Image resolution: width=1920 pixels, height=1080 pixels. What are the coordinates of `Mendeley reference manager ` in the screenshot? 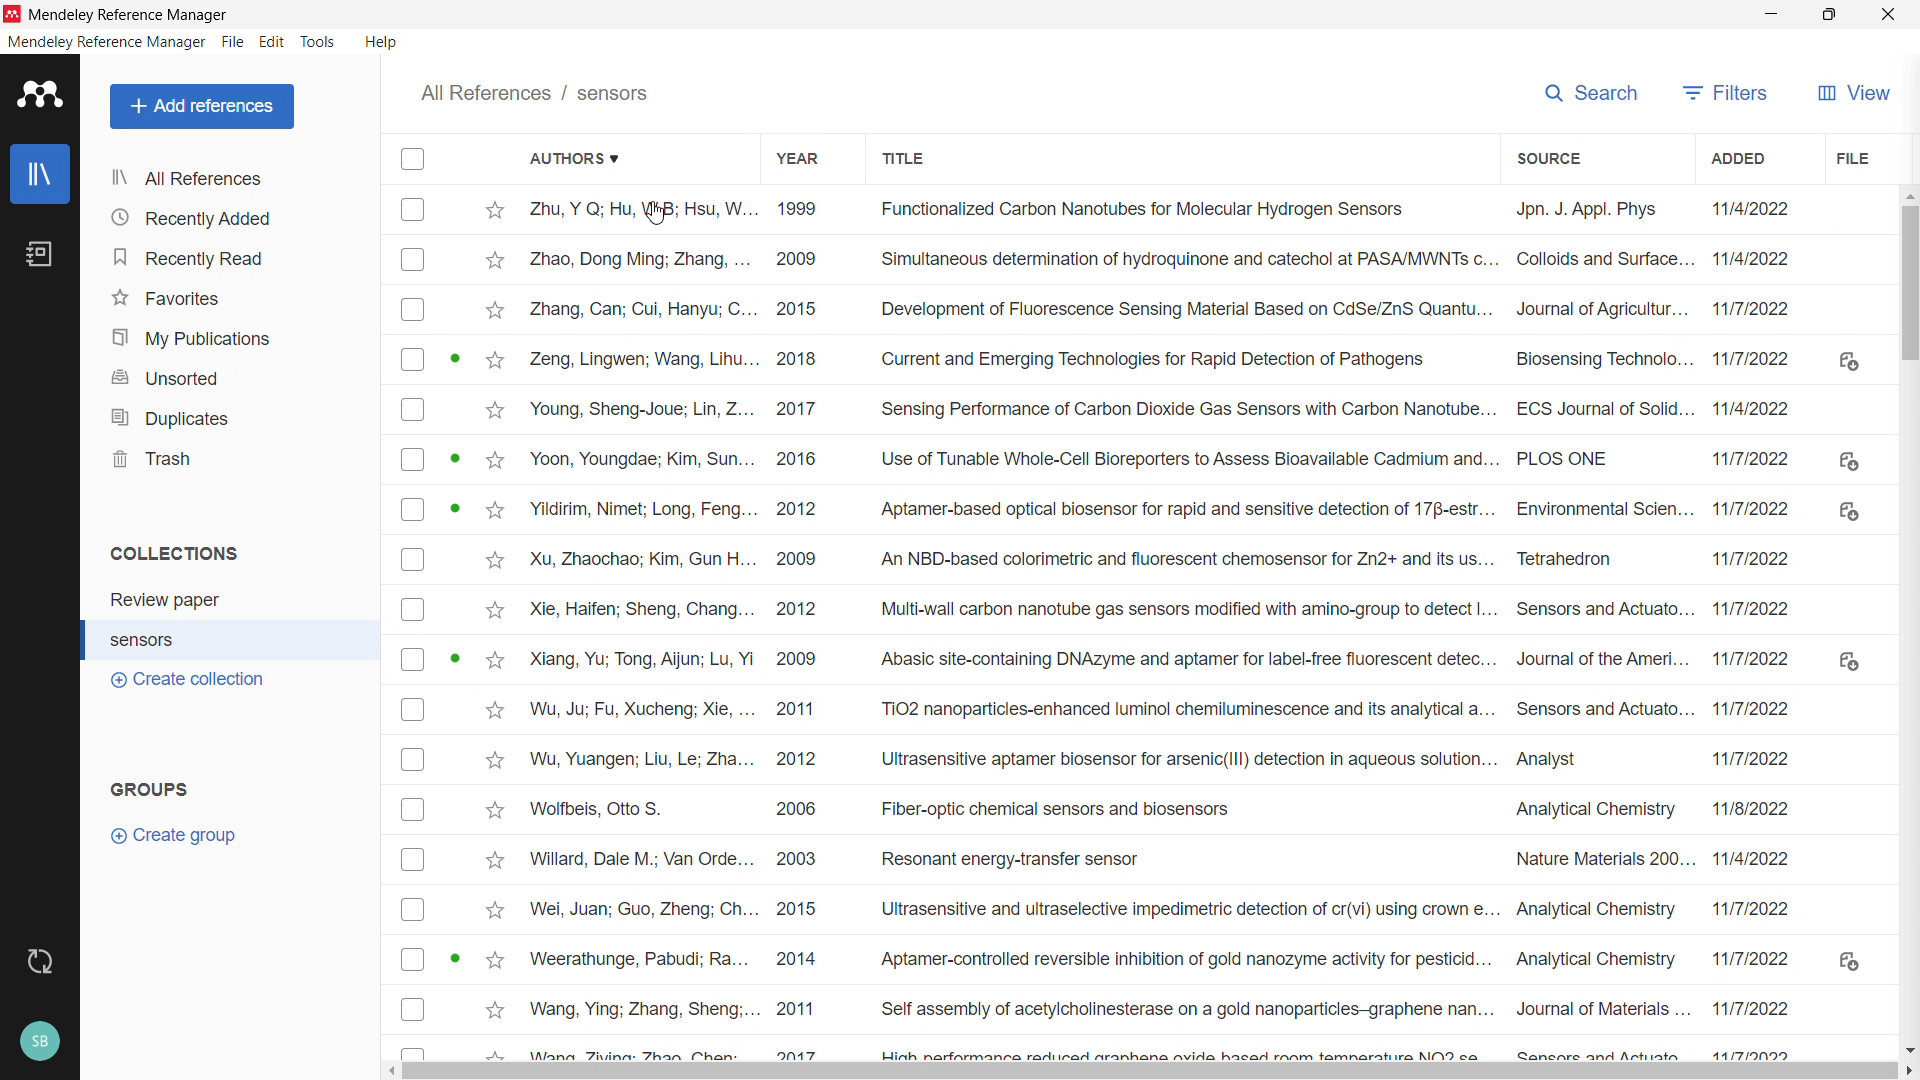 It's located at (107, 42).